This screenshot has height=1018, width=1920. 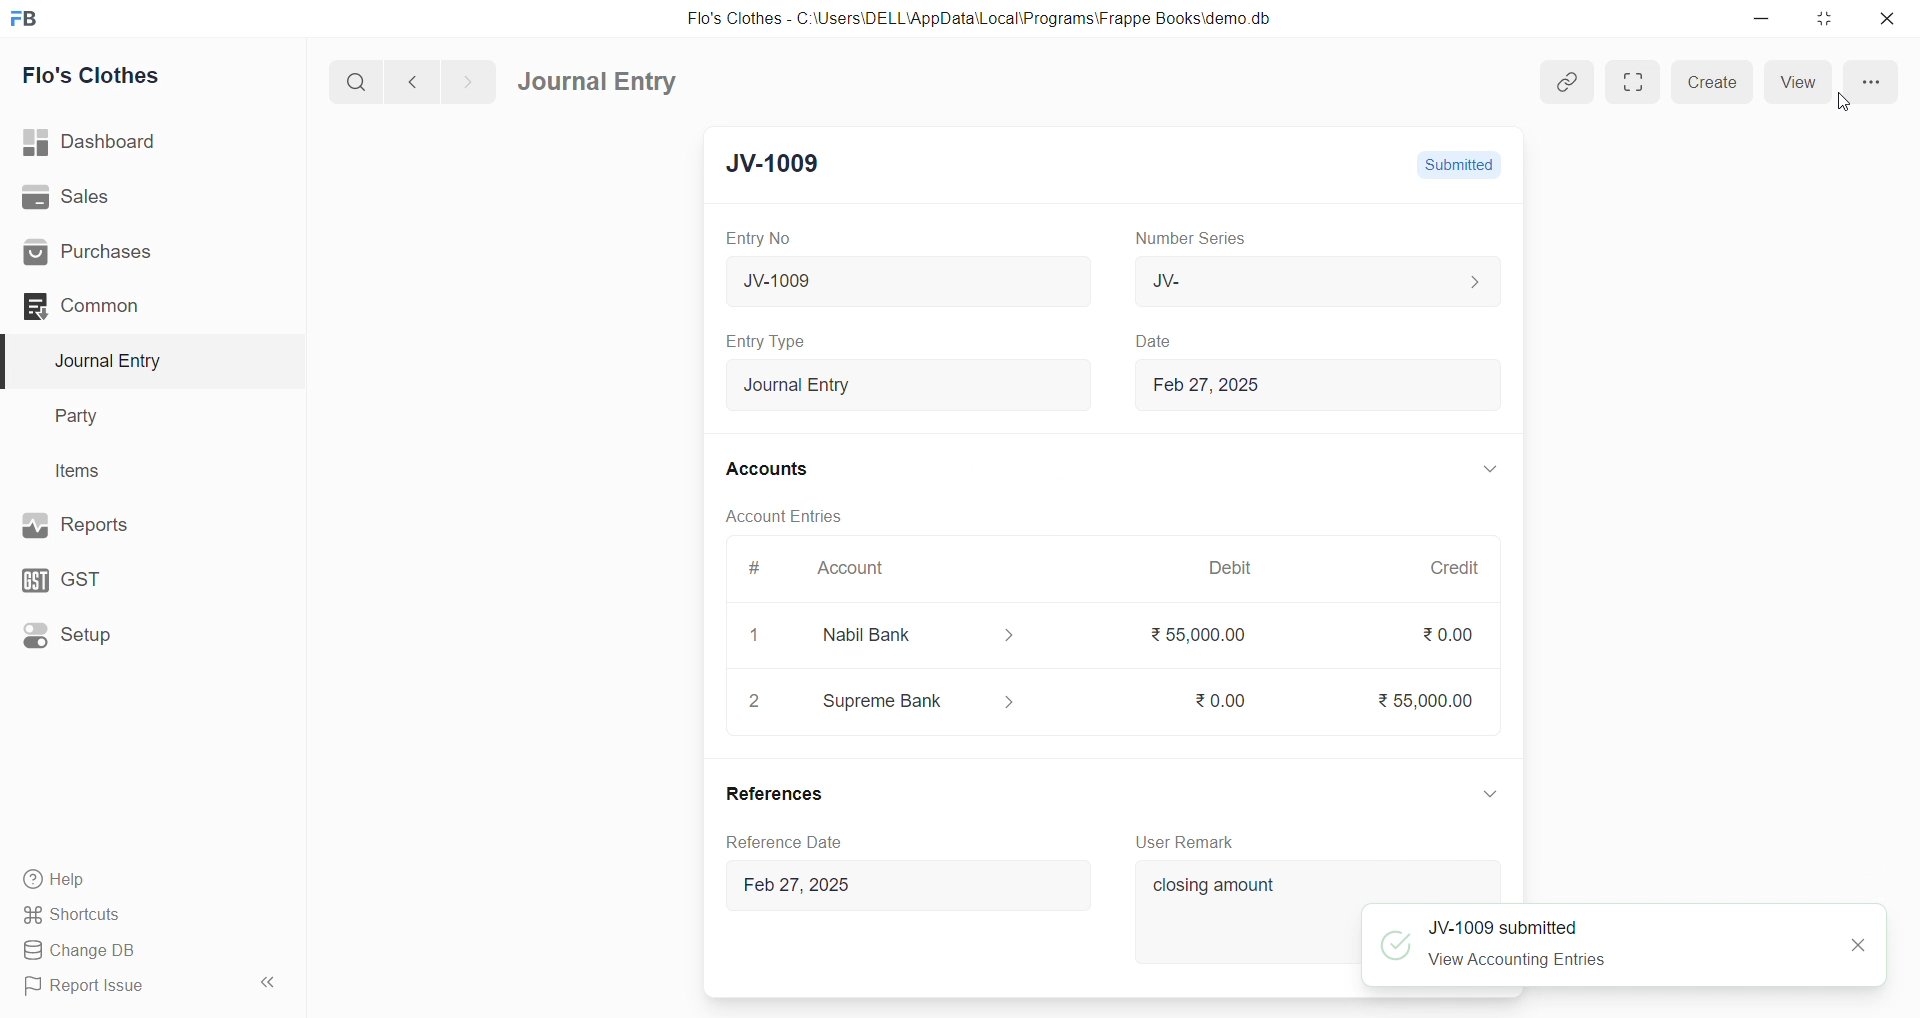 I want to click on References, so click(x=774, y=791).